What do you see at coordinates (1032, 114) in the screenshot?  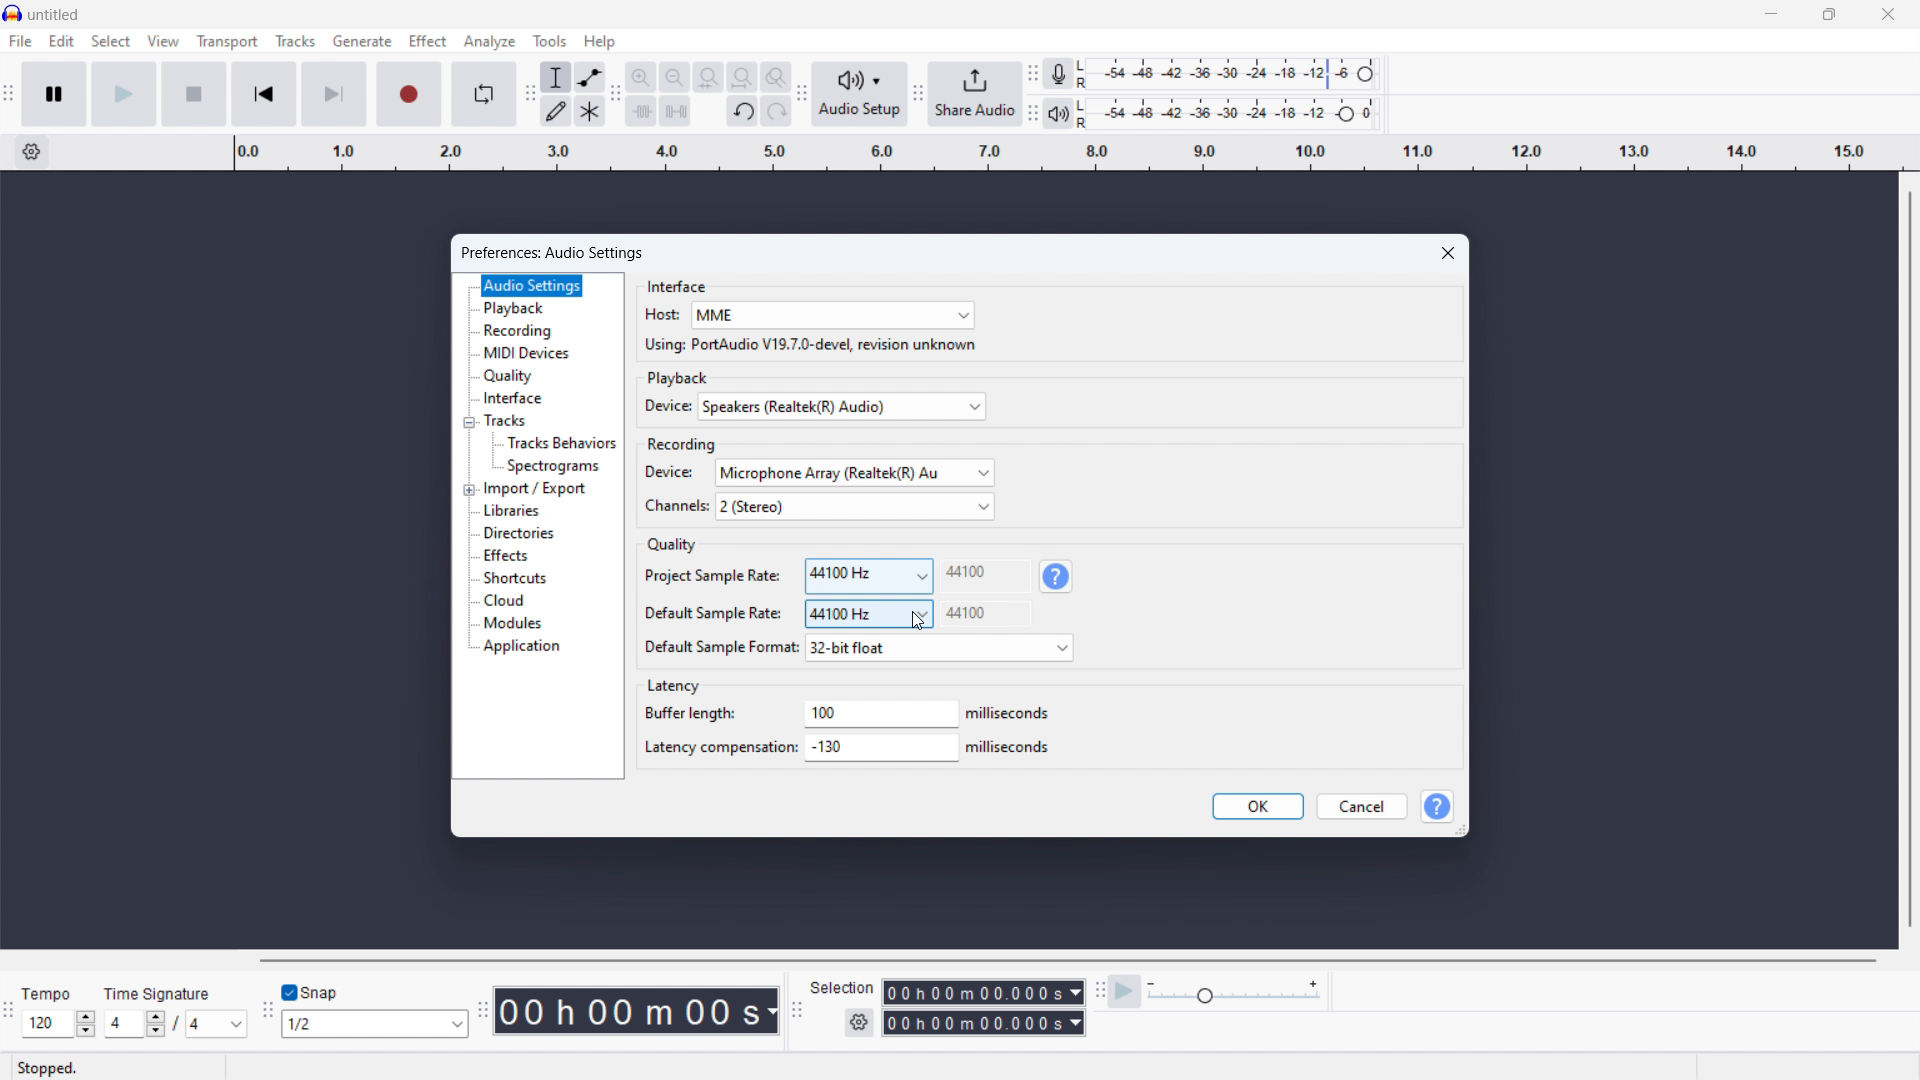 I see `playback meter toolbar` at bounding box center [1032, 114].